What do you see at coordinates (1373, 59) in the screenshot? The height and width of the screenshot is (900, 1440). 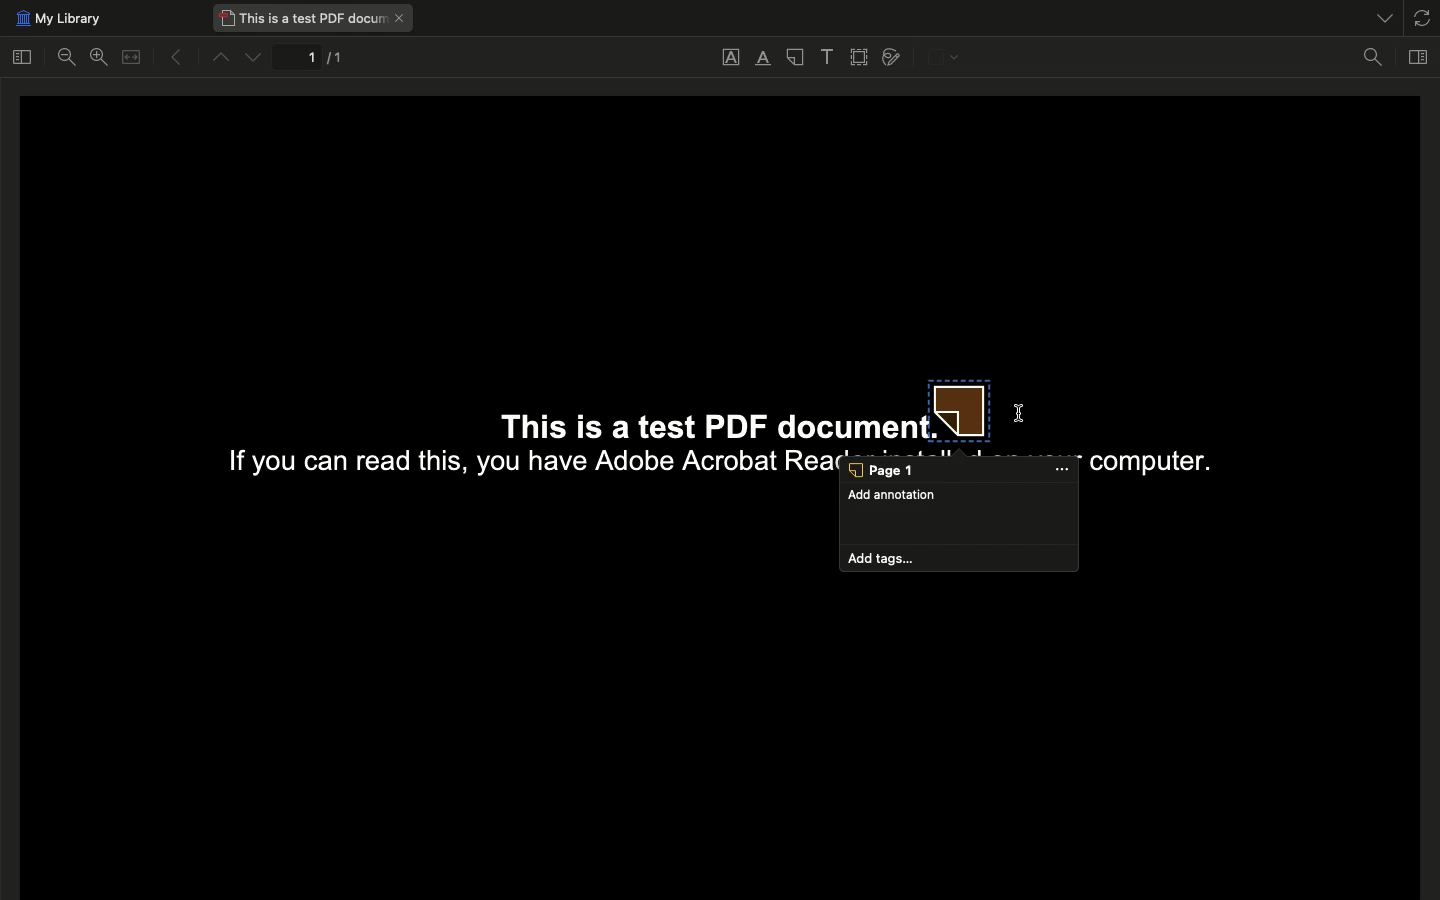 I see `Find in document` at bounding box center [1373, 59].